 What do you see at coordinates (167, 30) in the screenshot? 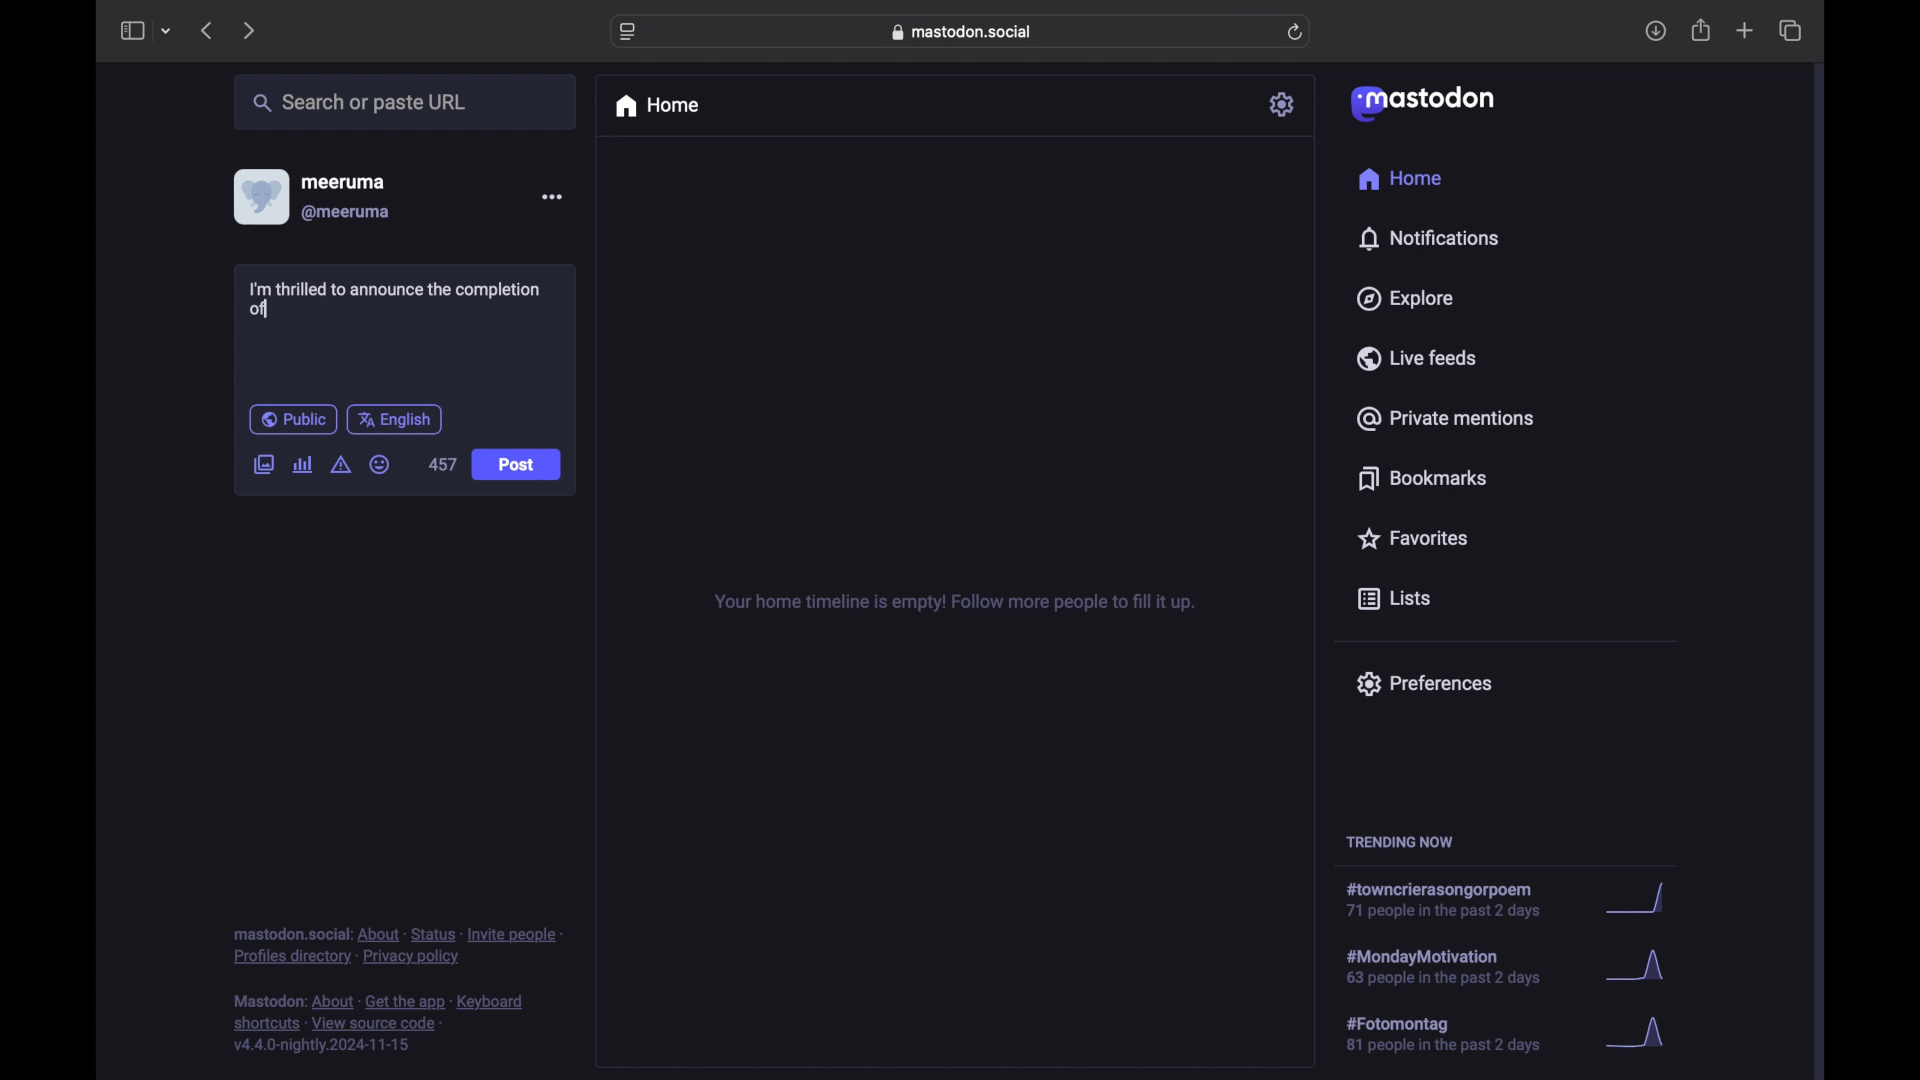
I see `tab group picker` at bounding box center [167, 30].